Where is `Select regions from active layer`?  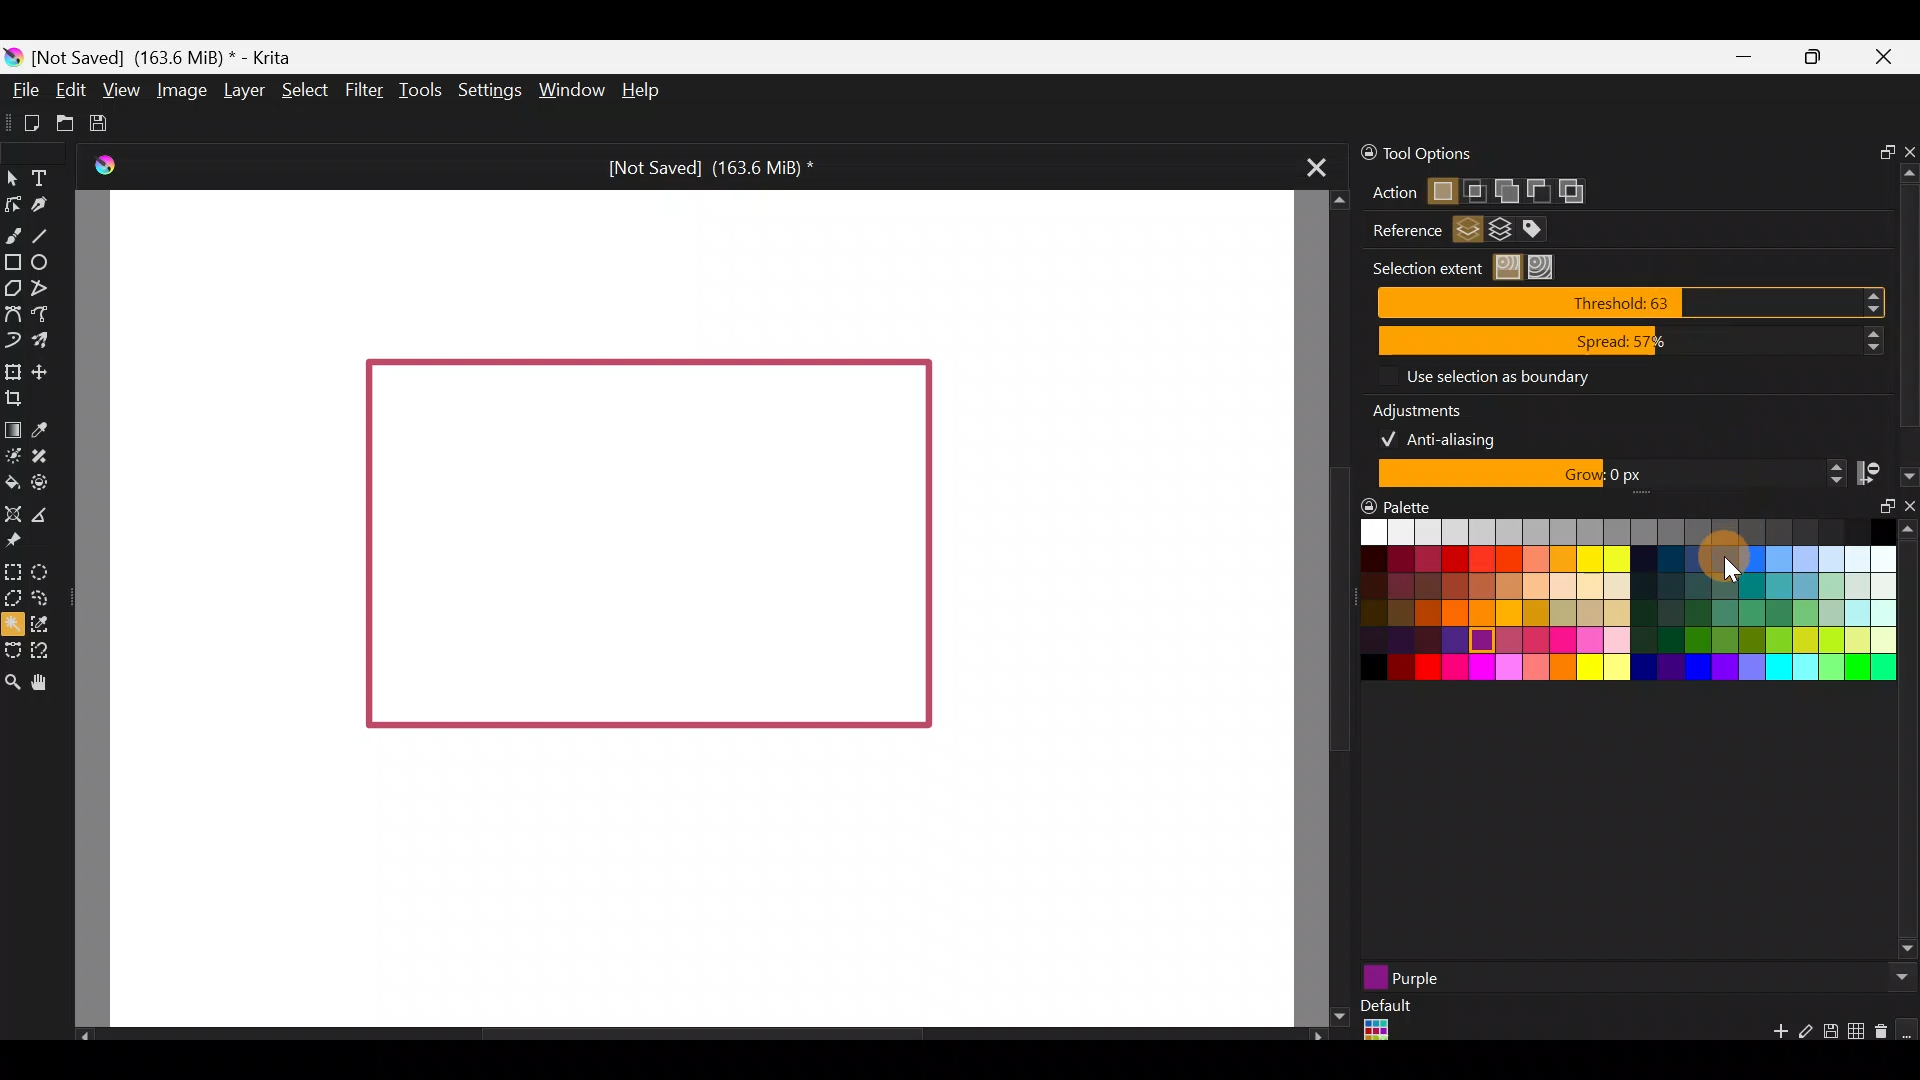
Select regions from active layer is located at coordinates (1468, 232).